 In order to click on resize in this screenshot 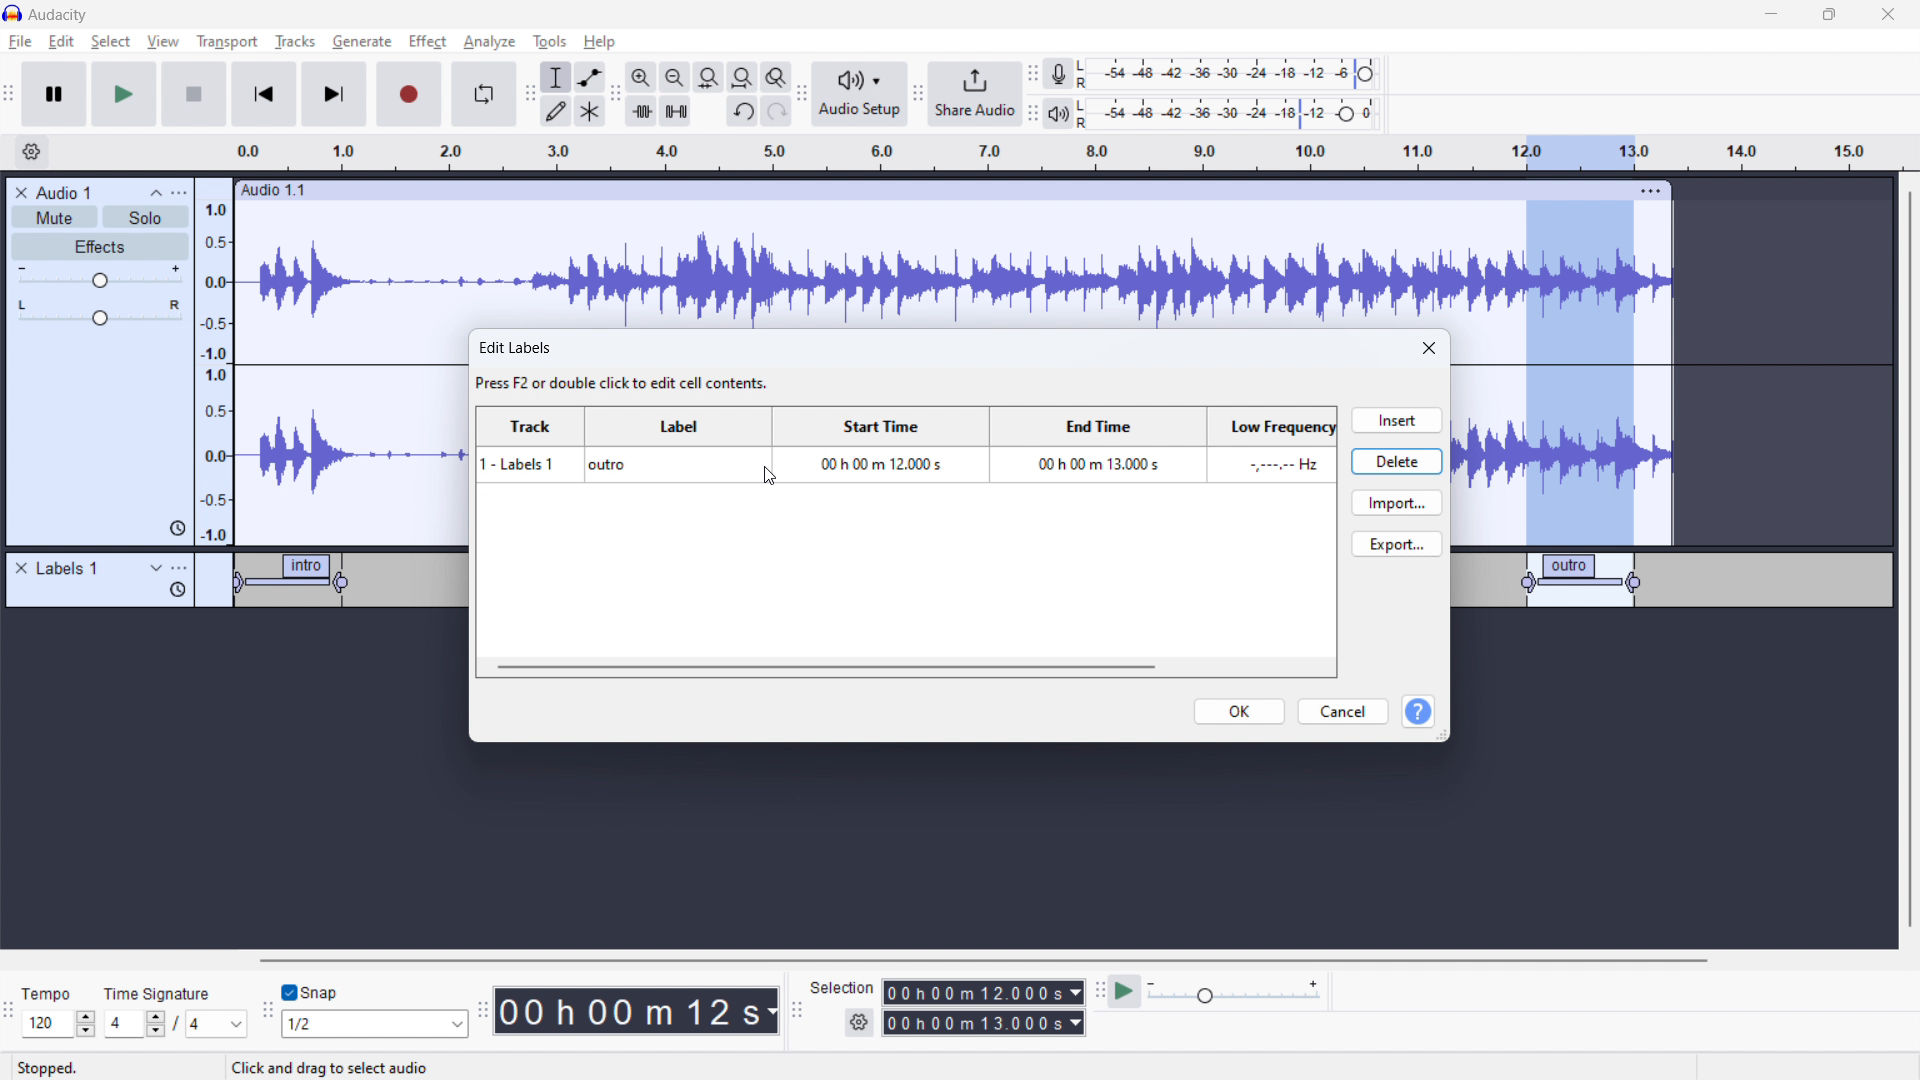, I will do `click(1443, 735)`.